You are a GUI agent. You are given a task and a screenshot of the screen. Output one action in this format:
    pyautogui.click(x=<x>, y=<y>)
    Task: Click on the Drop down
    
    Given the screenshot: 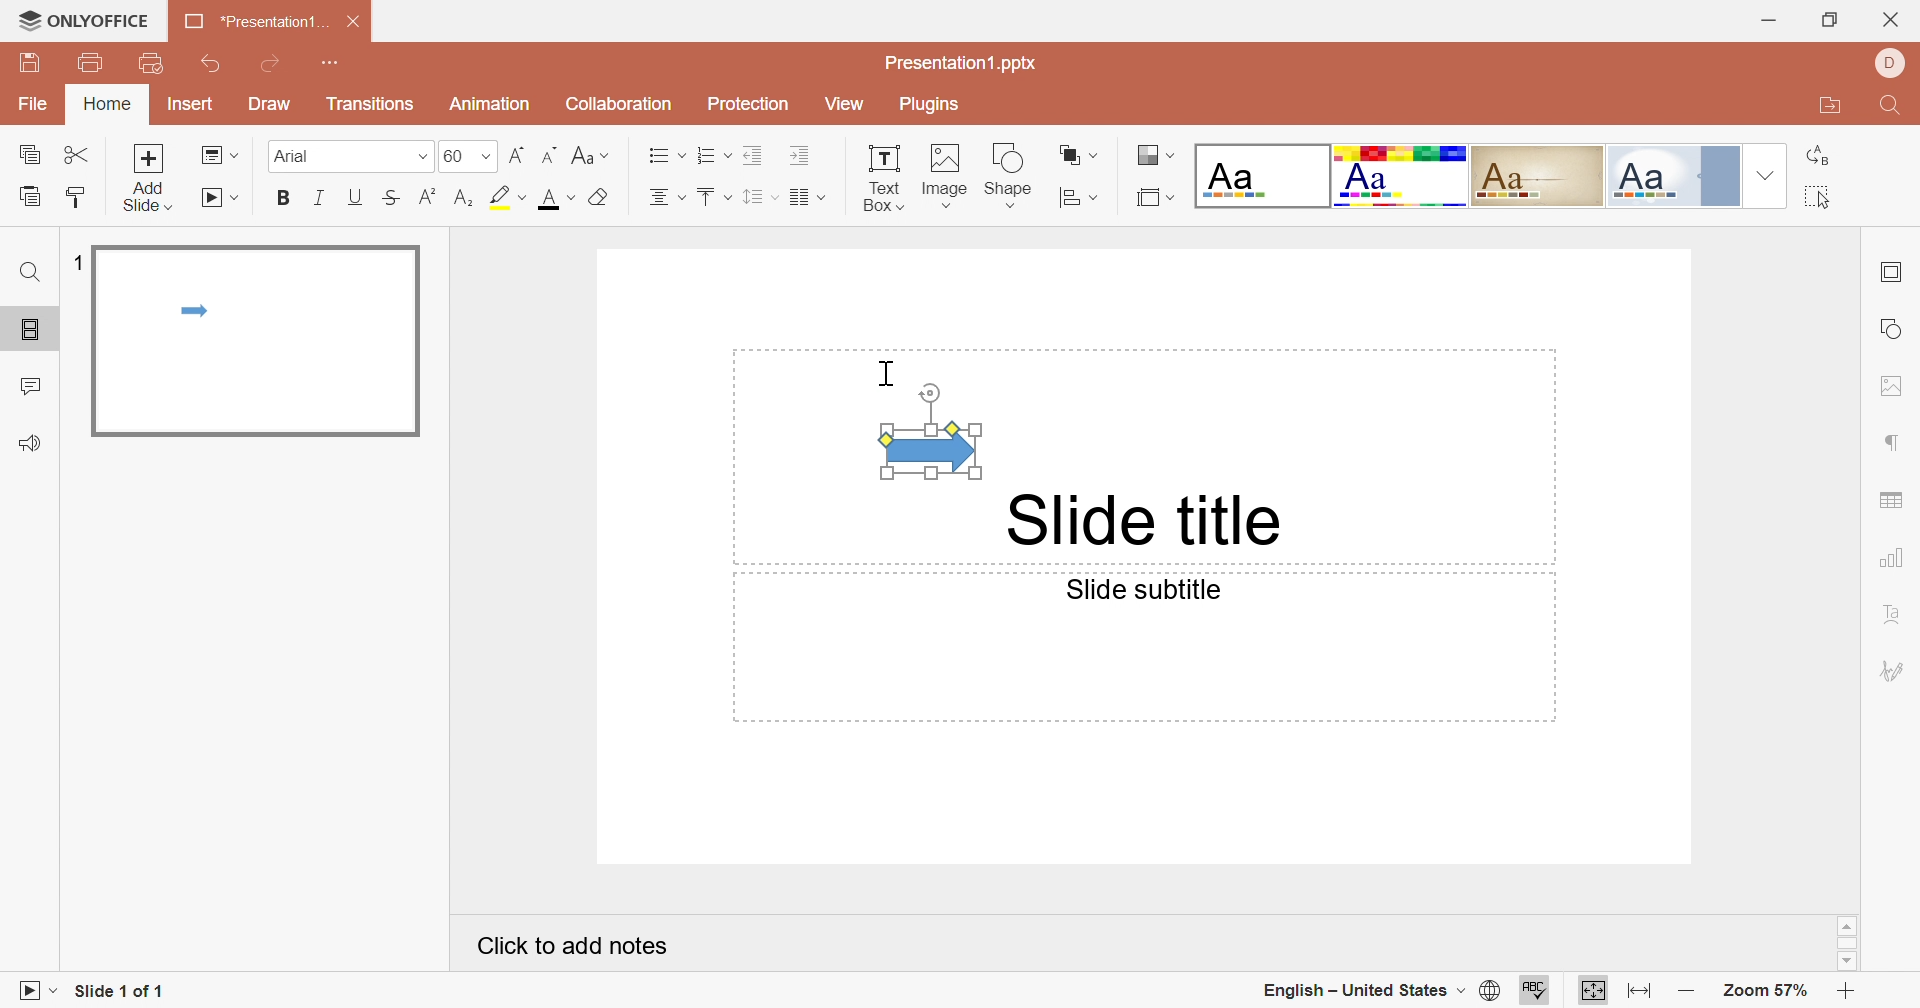 What is the action you would take?
    pyautogui.click(x=1767, y=175)
    